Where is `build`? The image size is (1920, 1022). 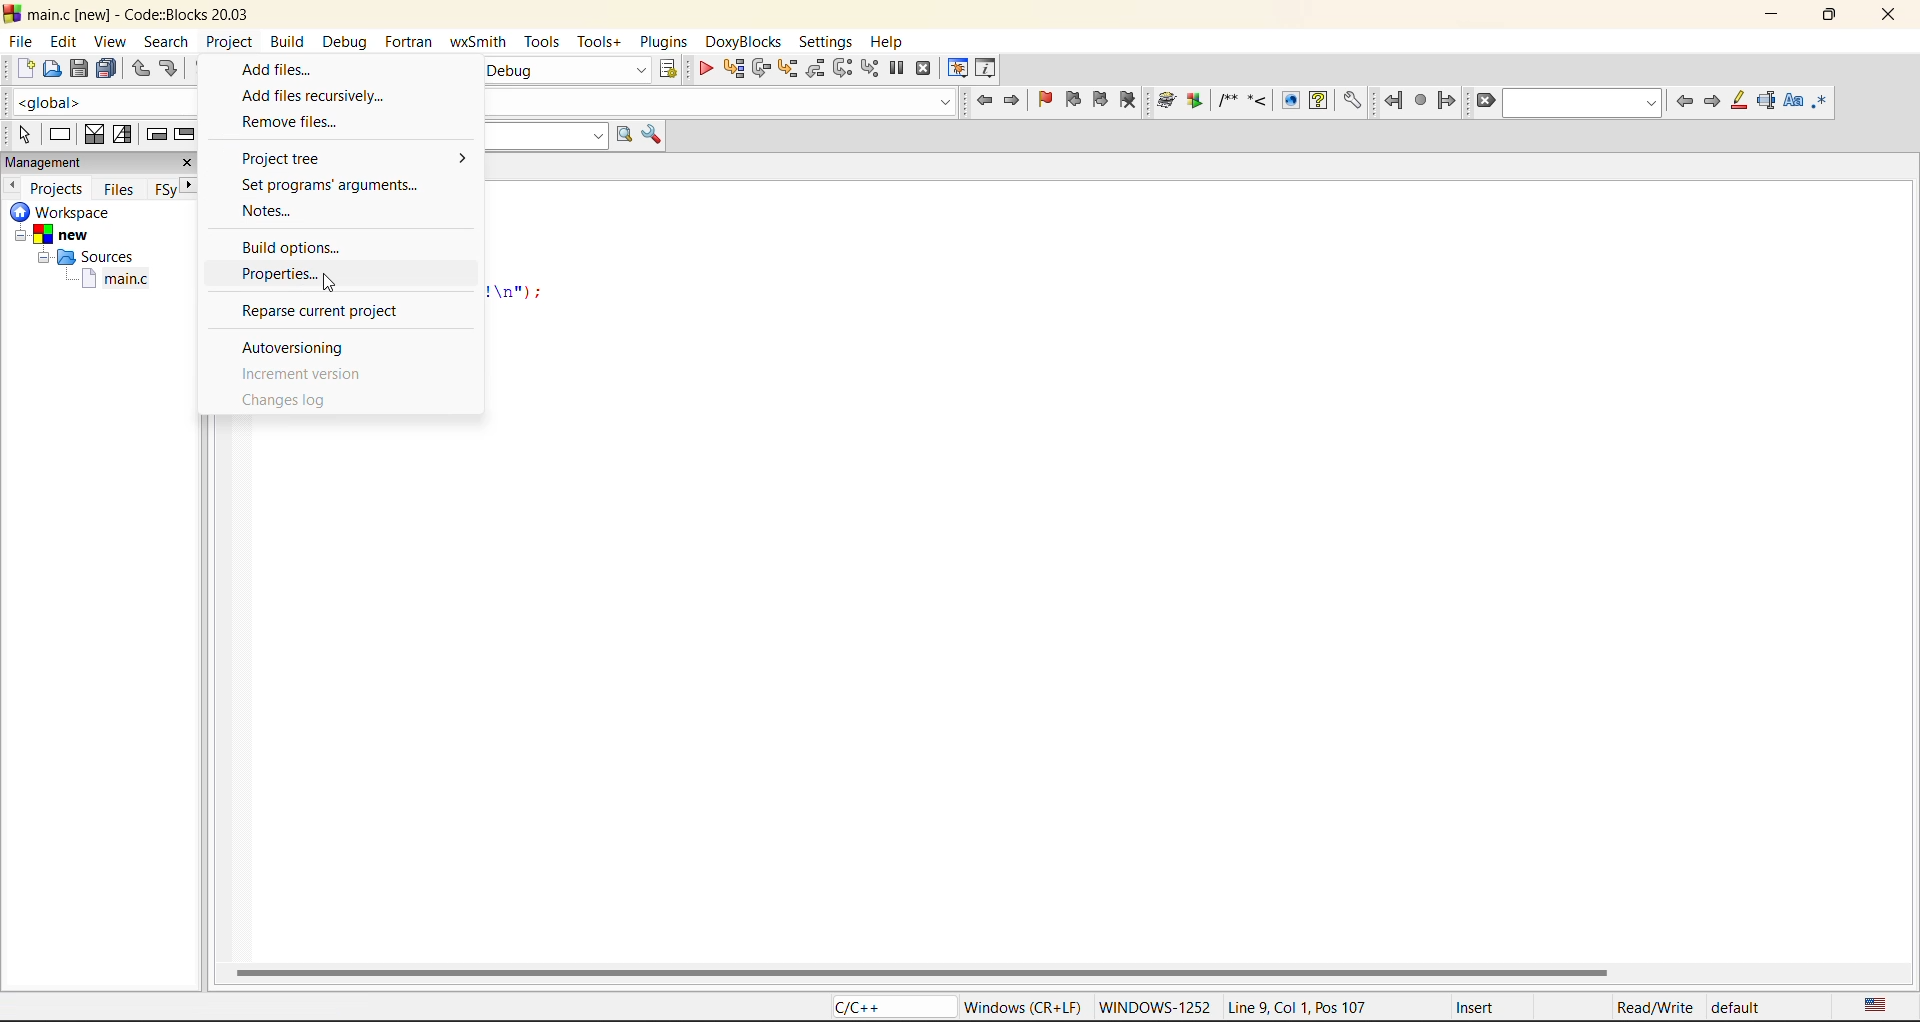
build is located at coordinates (287, 42).